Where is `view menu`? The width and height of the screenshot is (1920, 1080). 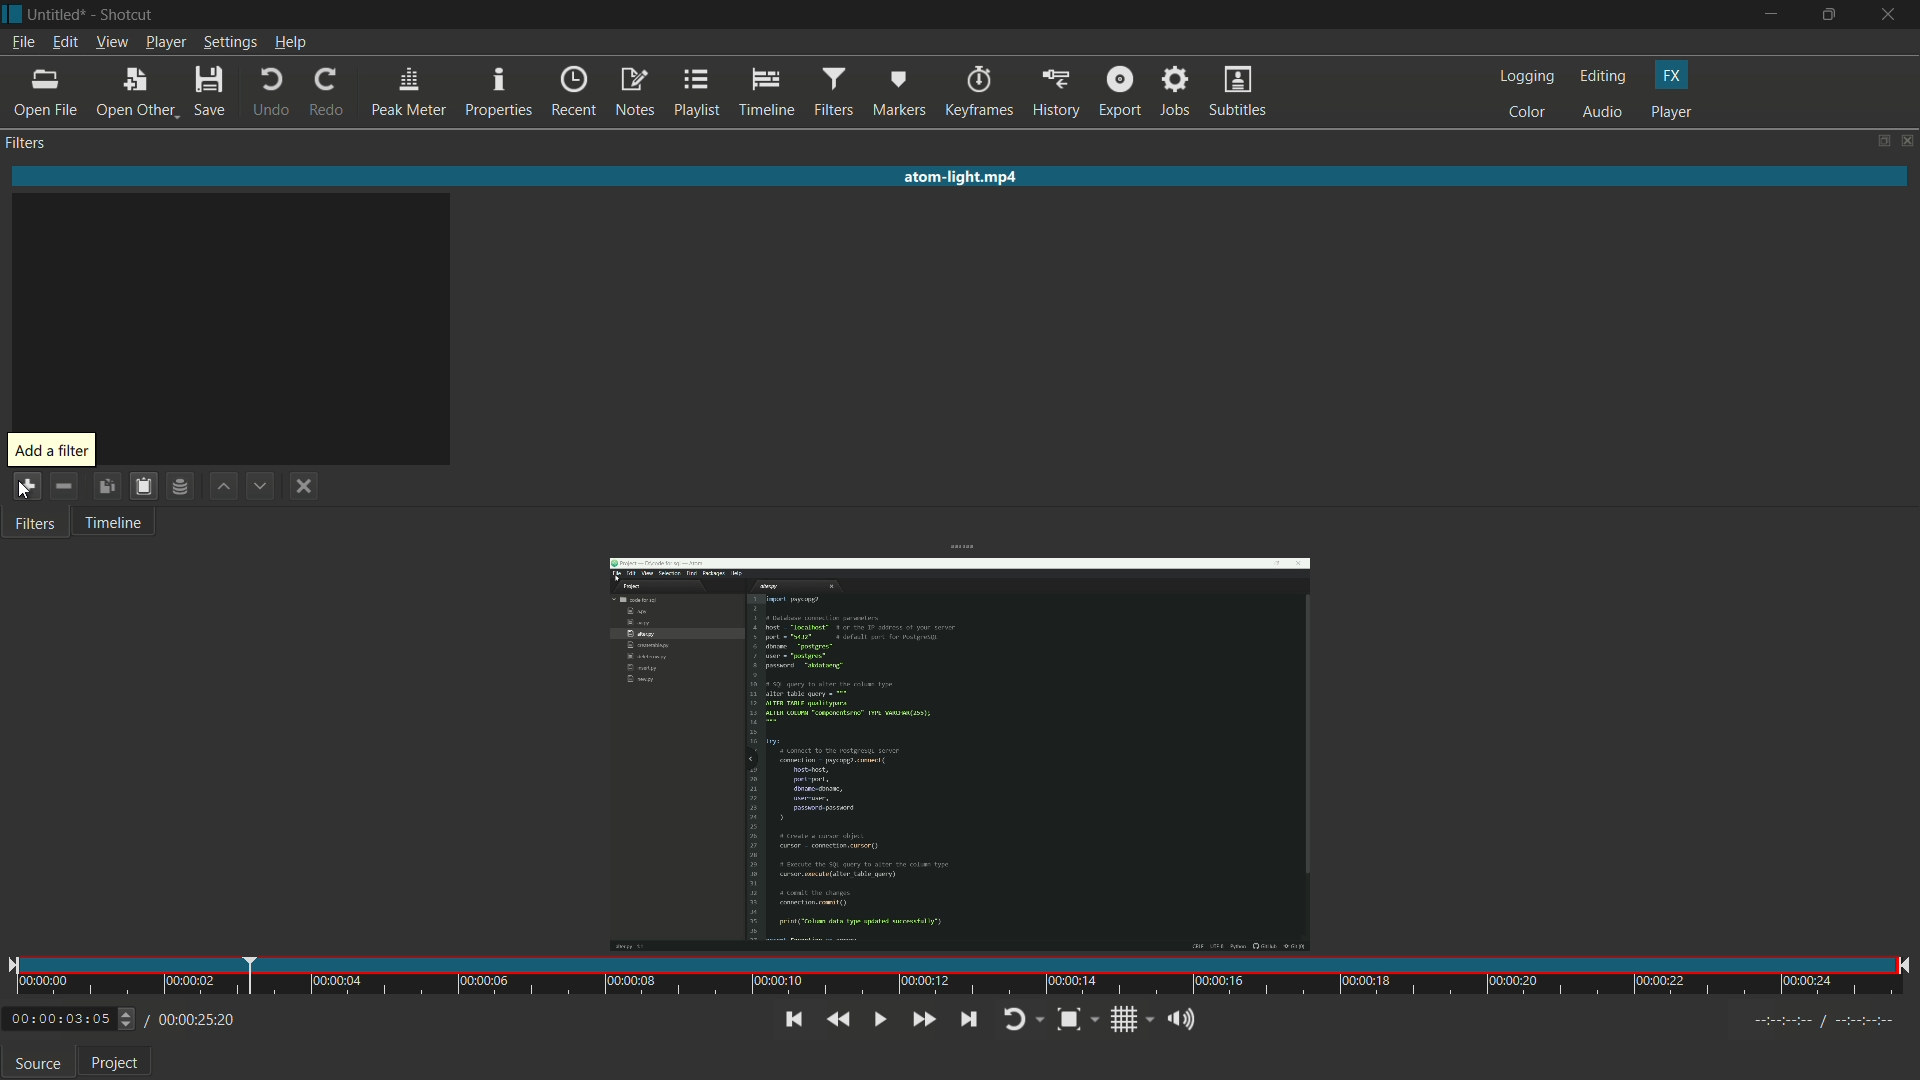
view menu is located at coordinates (111, 43).